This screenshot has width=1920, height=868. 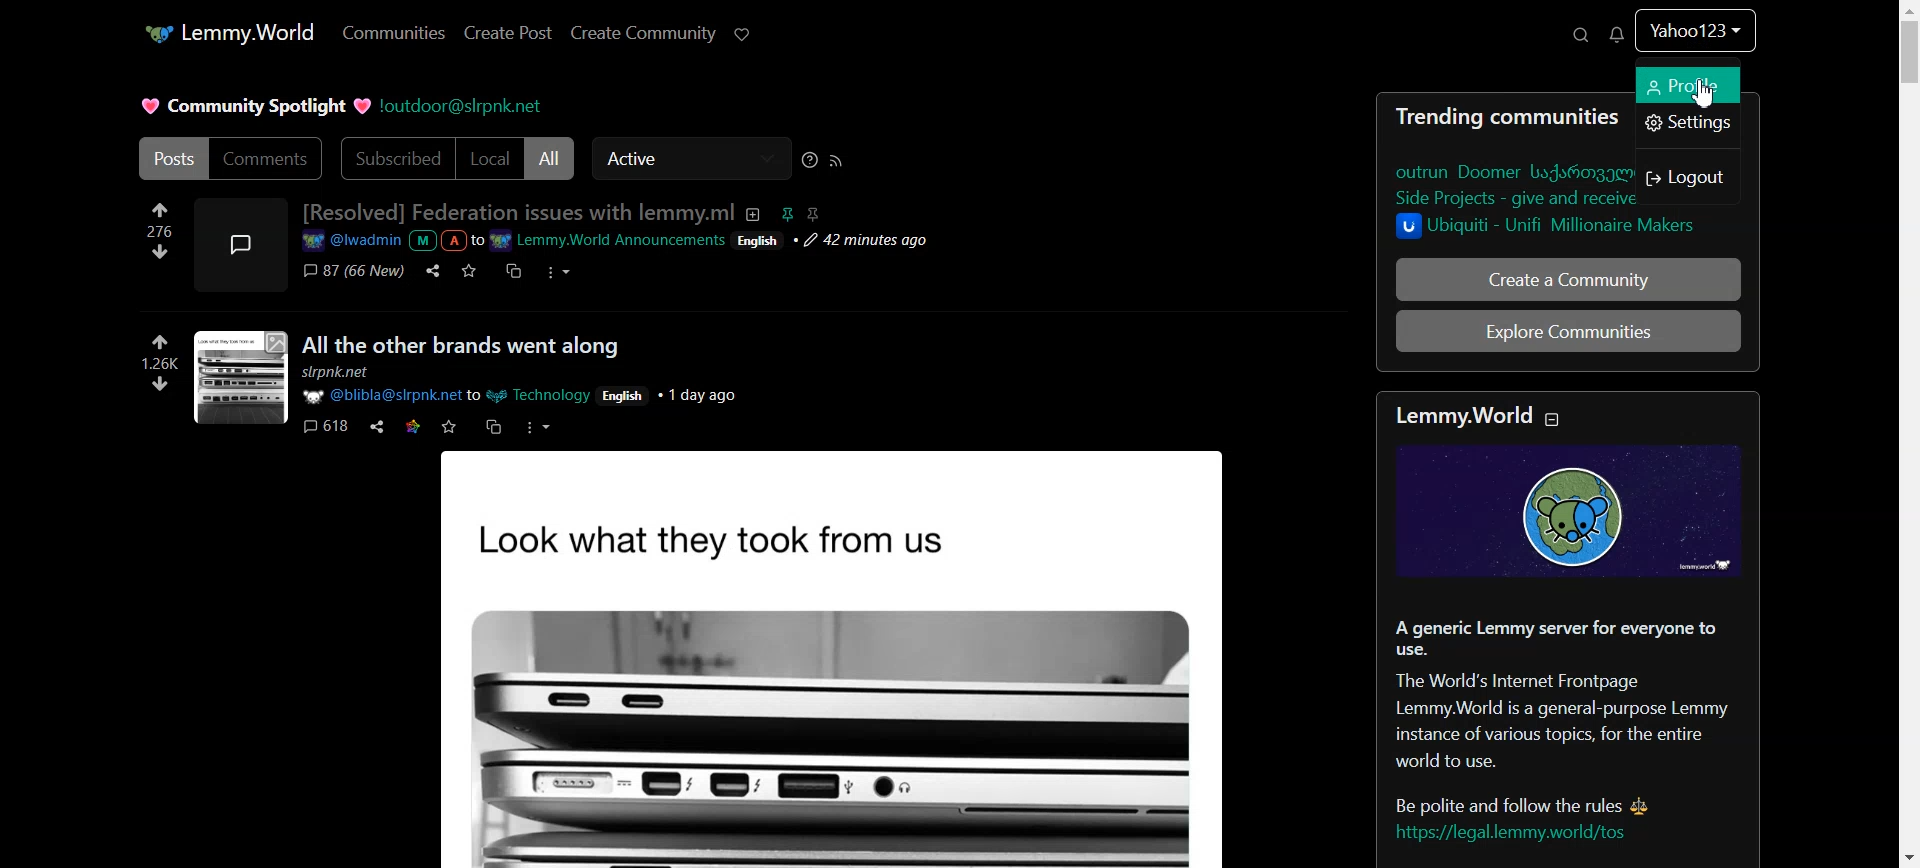 What do you see at coordinates (377, 426) in the screenshot?
I see `share` at bounding box center [377, 426].